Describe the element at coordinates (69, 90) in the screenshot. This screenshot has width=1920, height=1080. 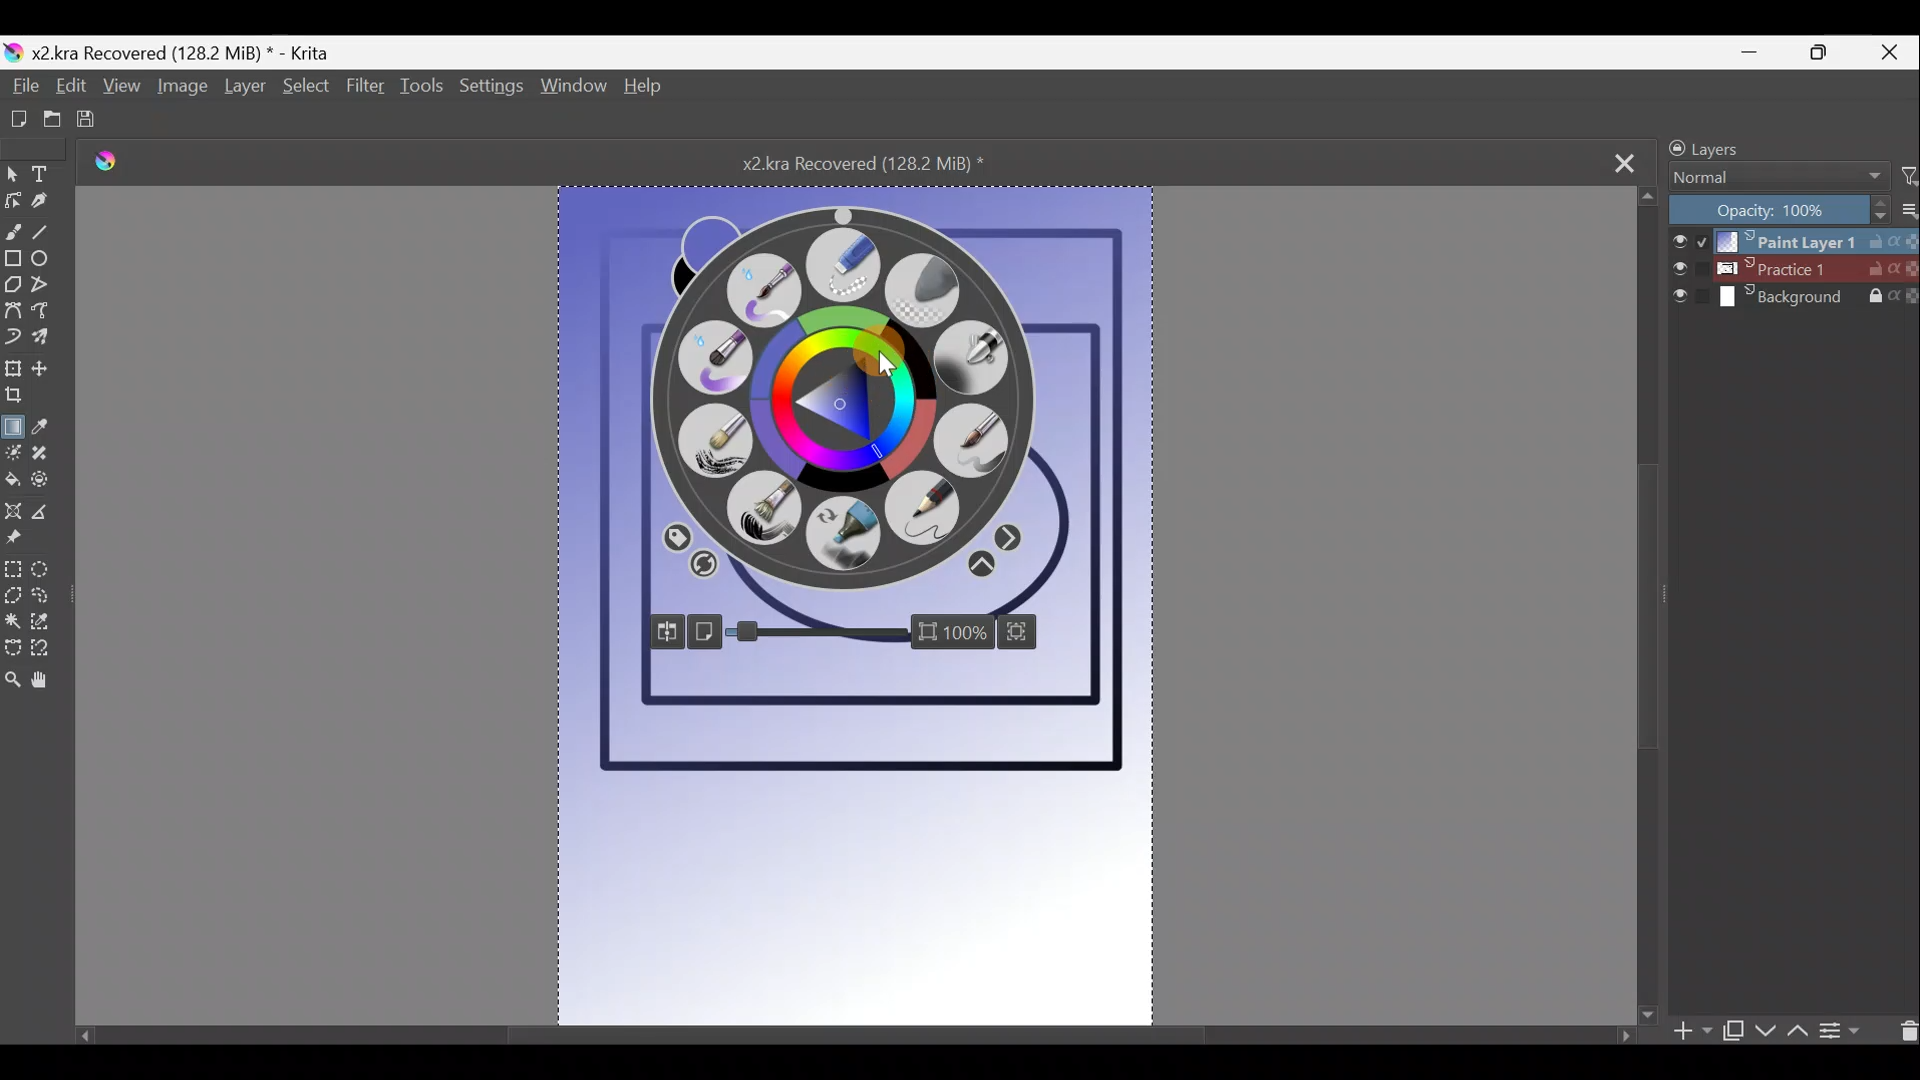
I see `Edit` at that location.